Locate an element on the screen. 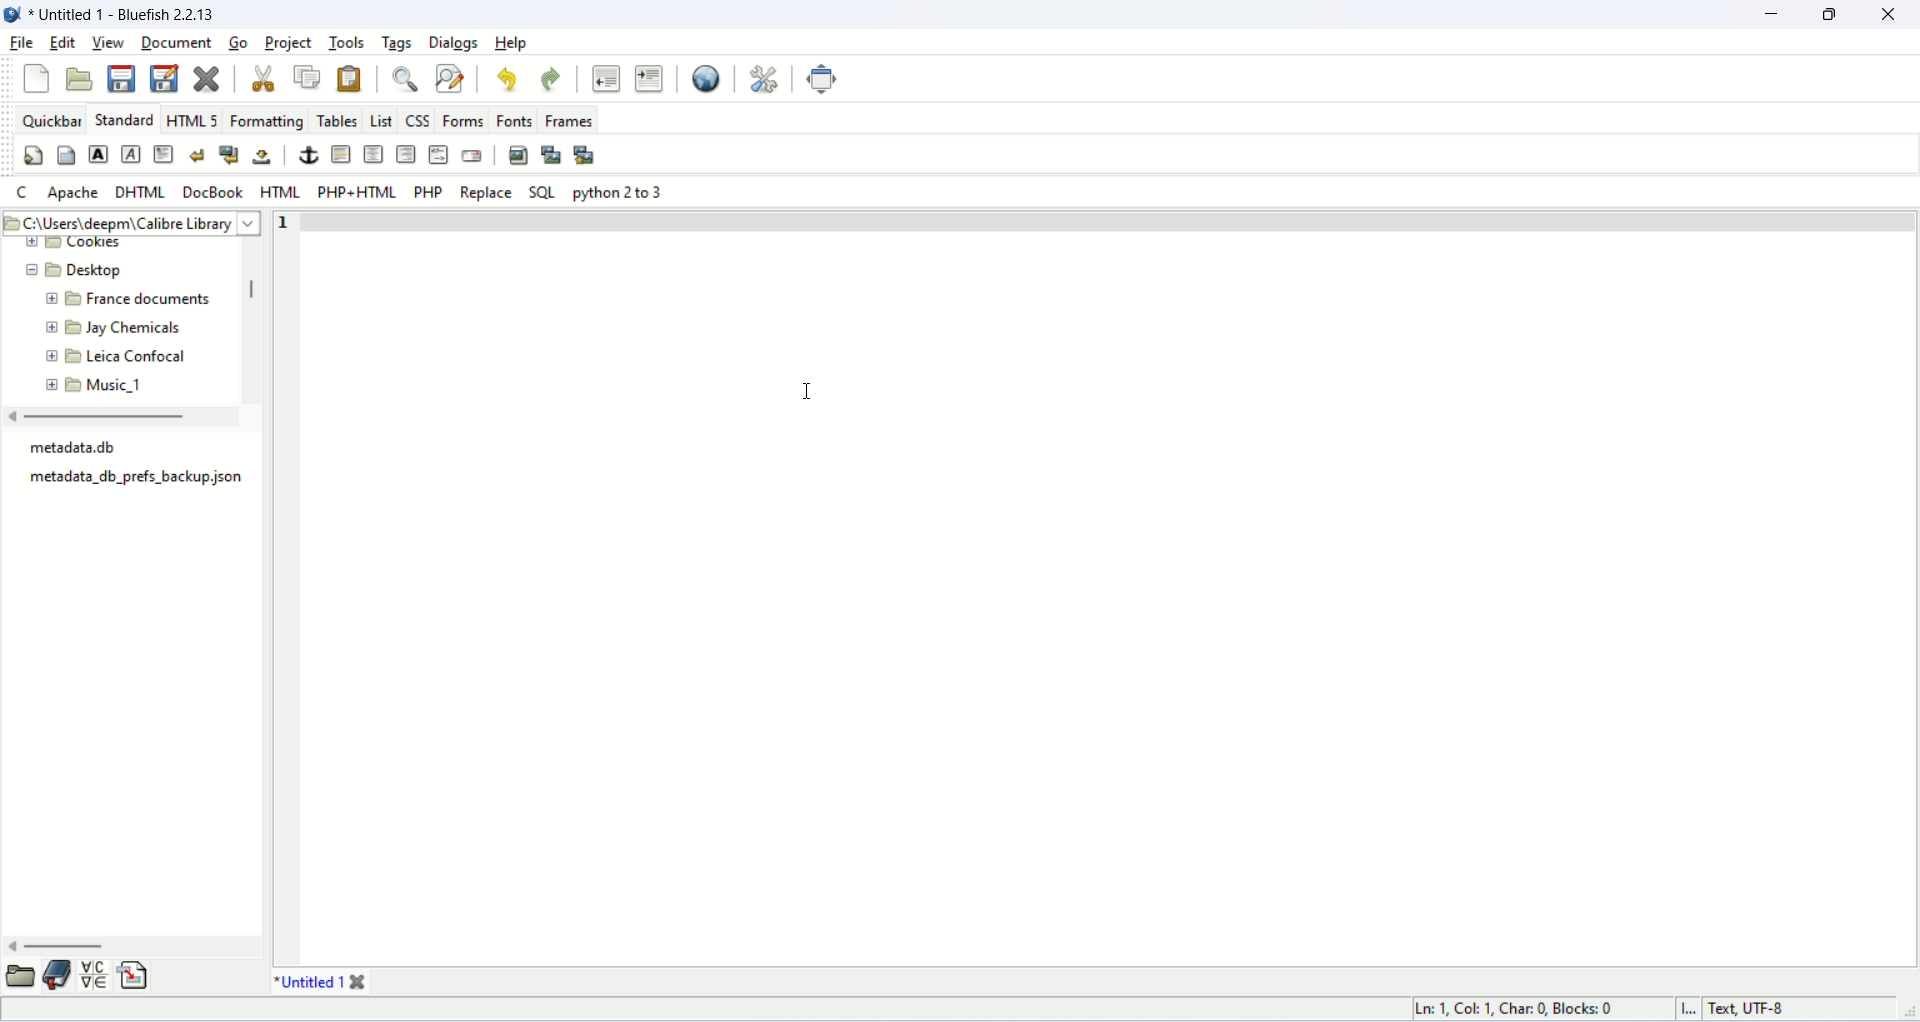 This screenshot has width=1920, height=1022. replace is located at coordinates (485, 190).